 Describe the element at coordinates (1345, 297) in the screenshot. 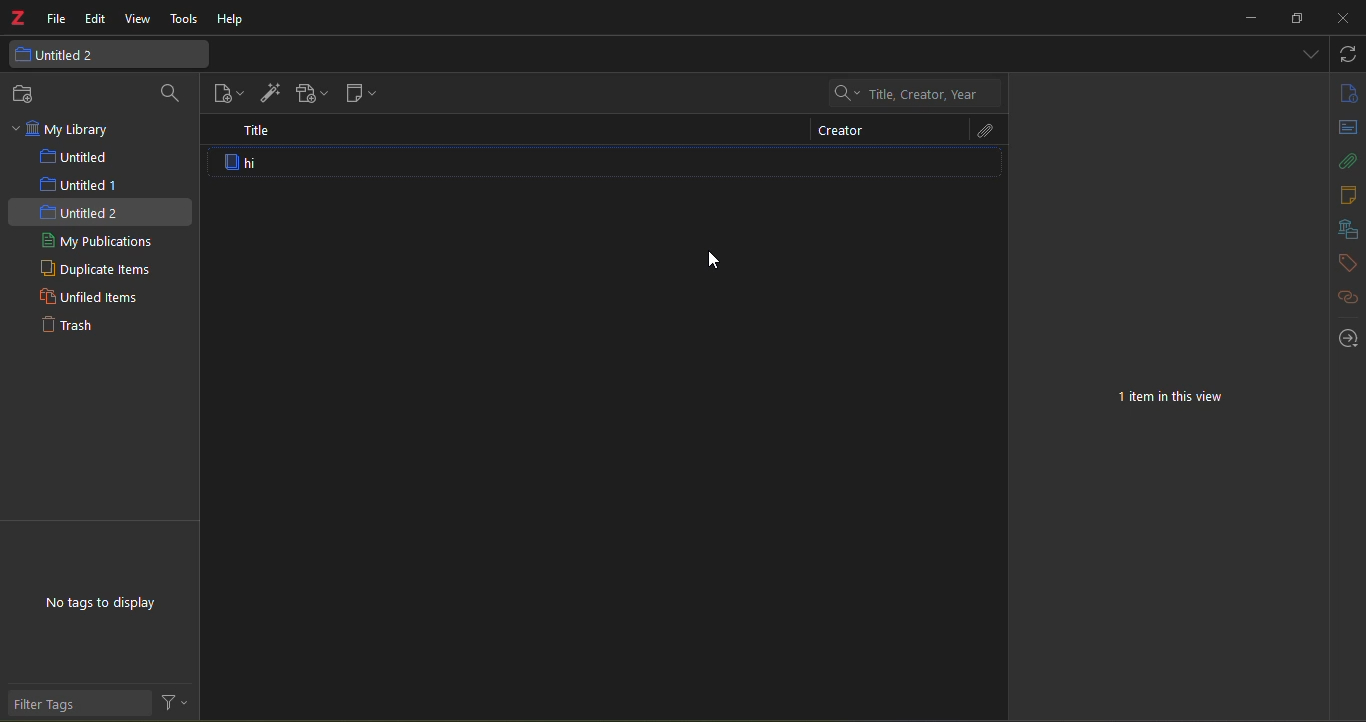

I see `related` at that location.